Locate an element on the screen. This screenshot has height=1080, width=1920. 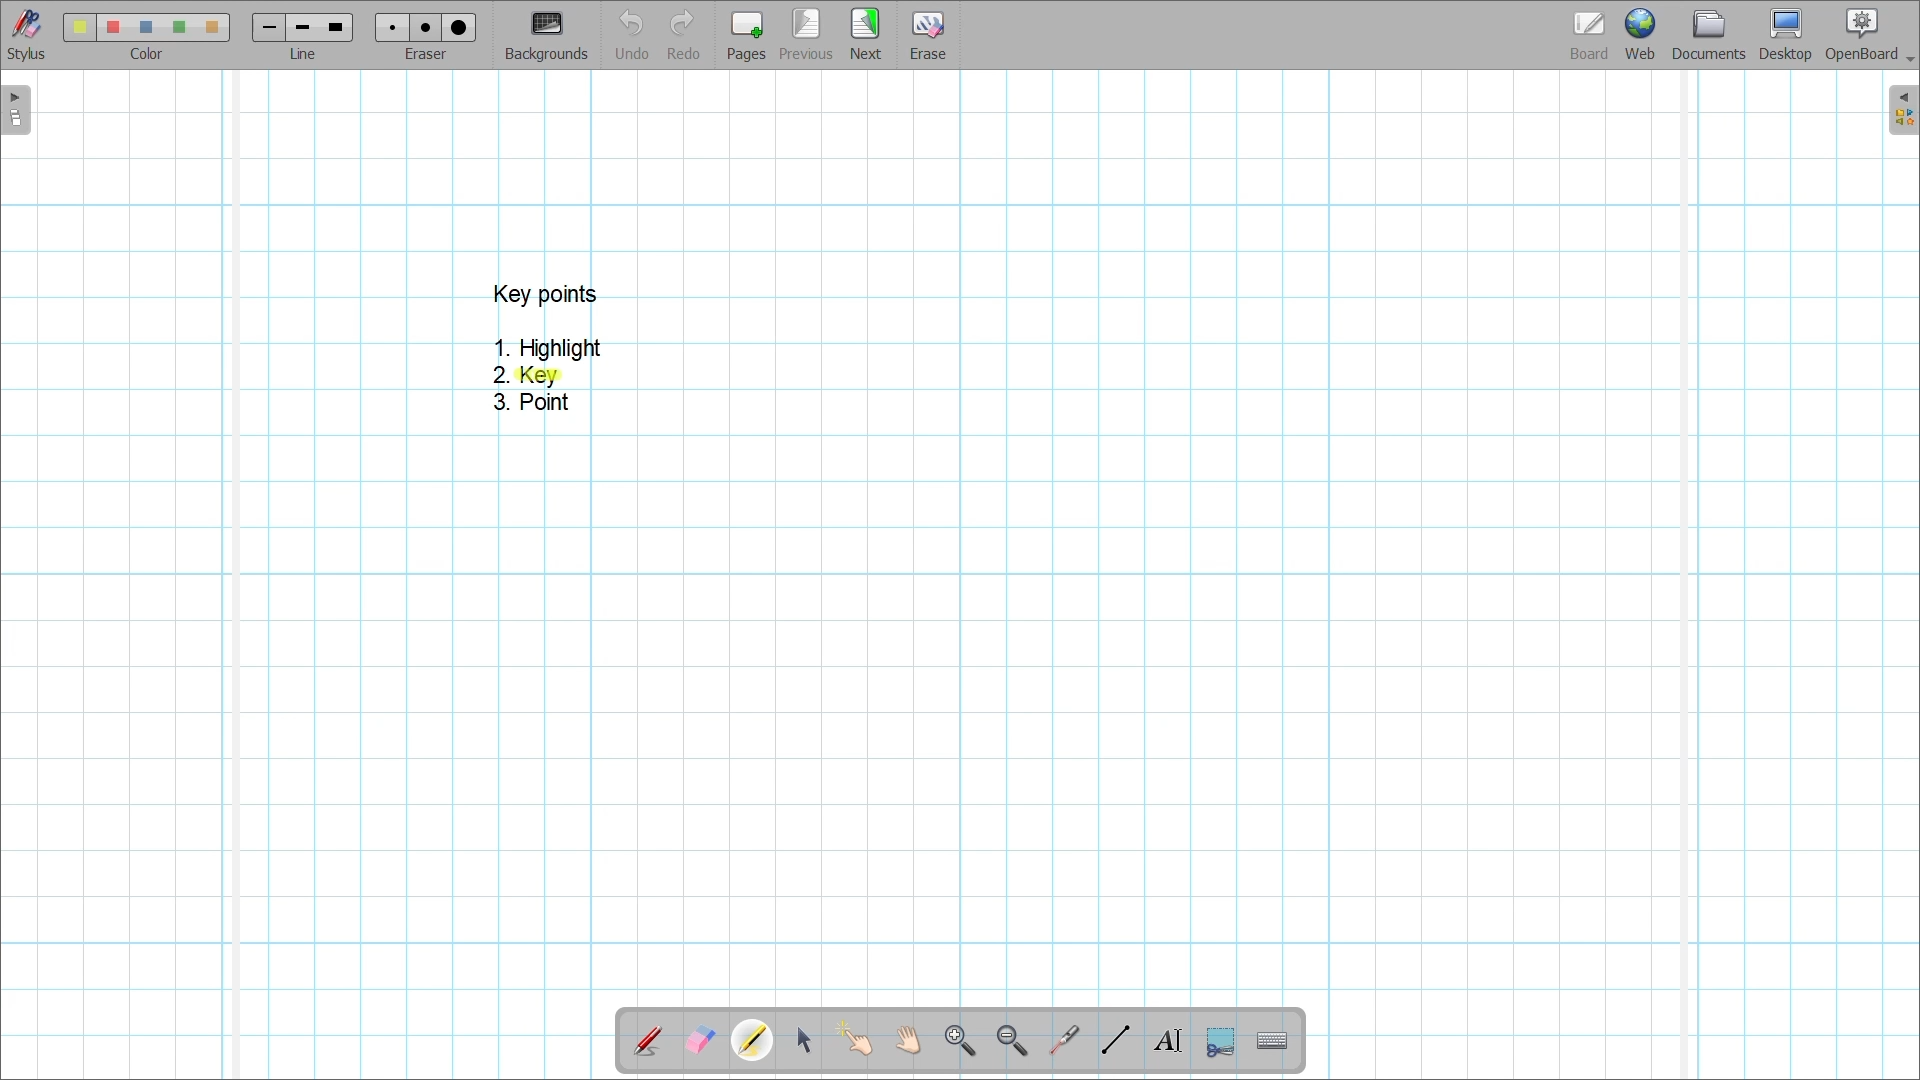
line 3 is located at coordinates (334, 27).